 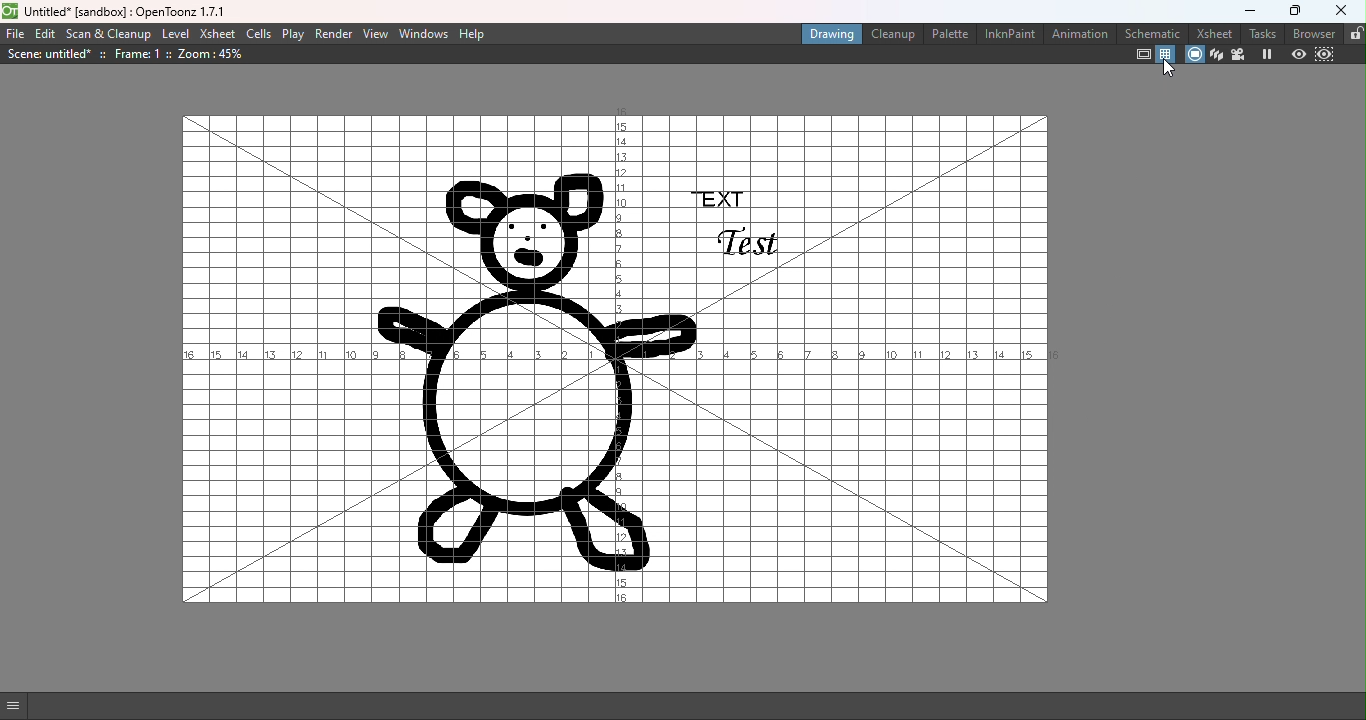 What do you see at coordinates (1328, 54) in the screenshot?
I see `Sub-camera preview` at bounding box center [1328, 54].